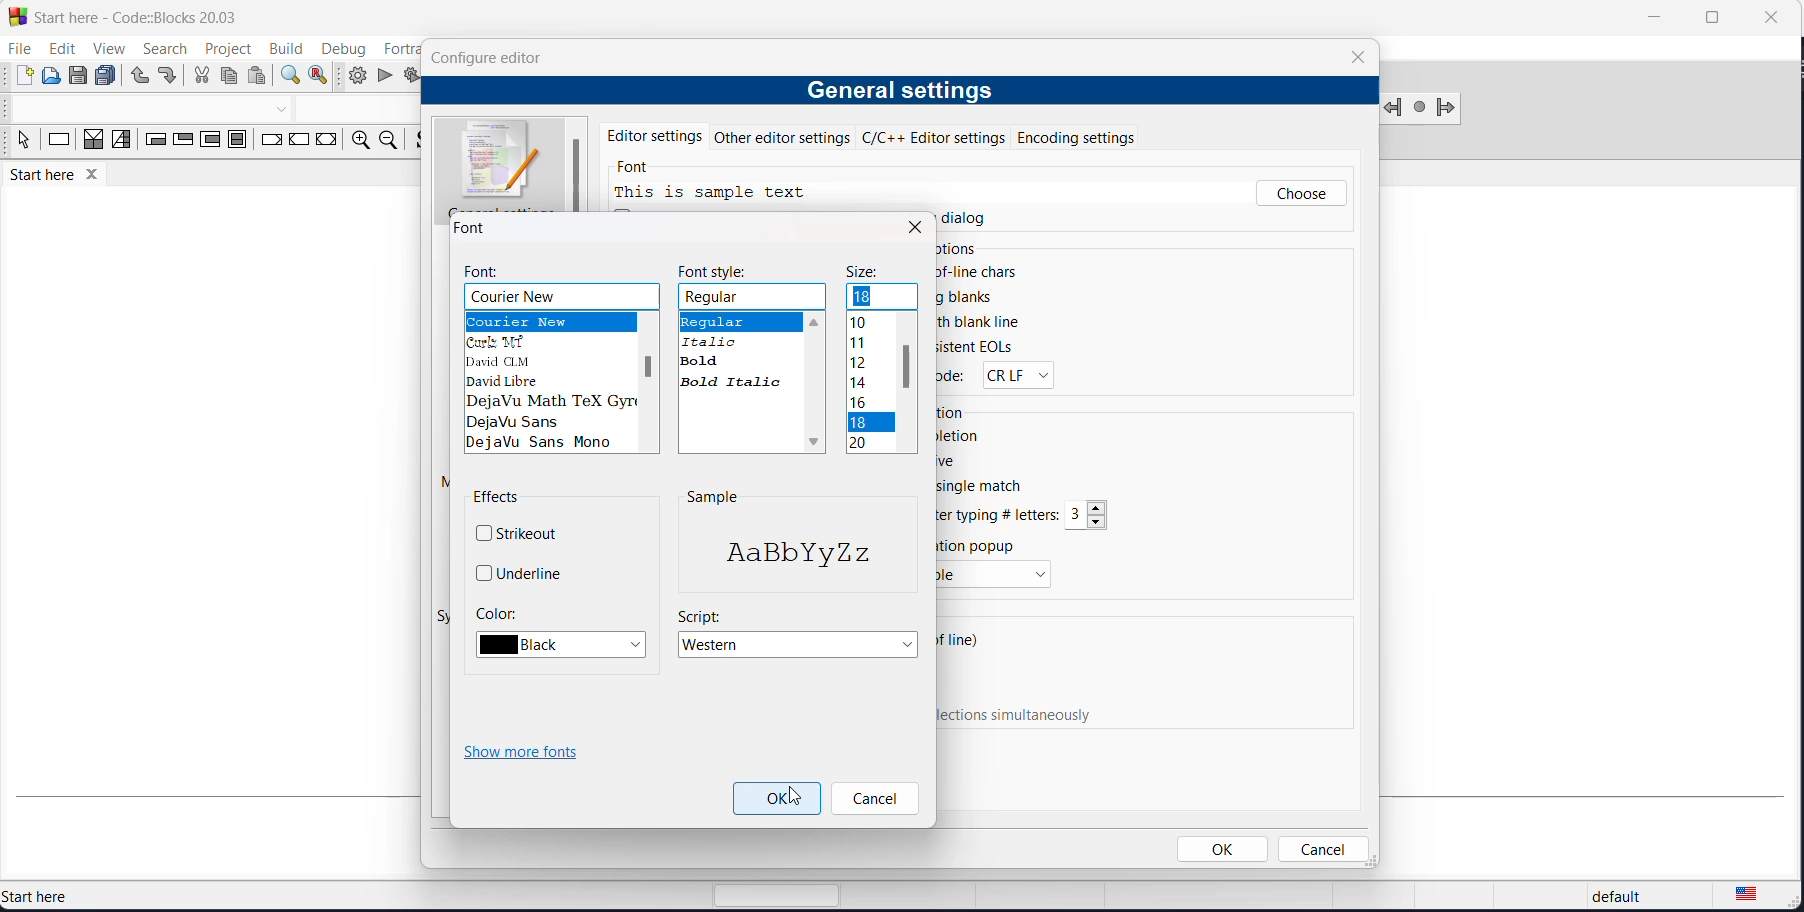 Image resolution: width=1804 pixels, height=912 pixels. I want to click on increment , so click(1100, 507).